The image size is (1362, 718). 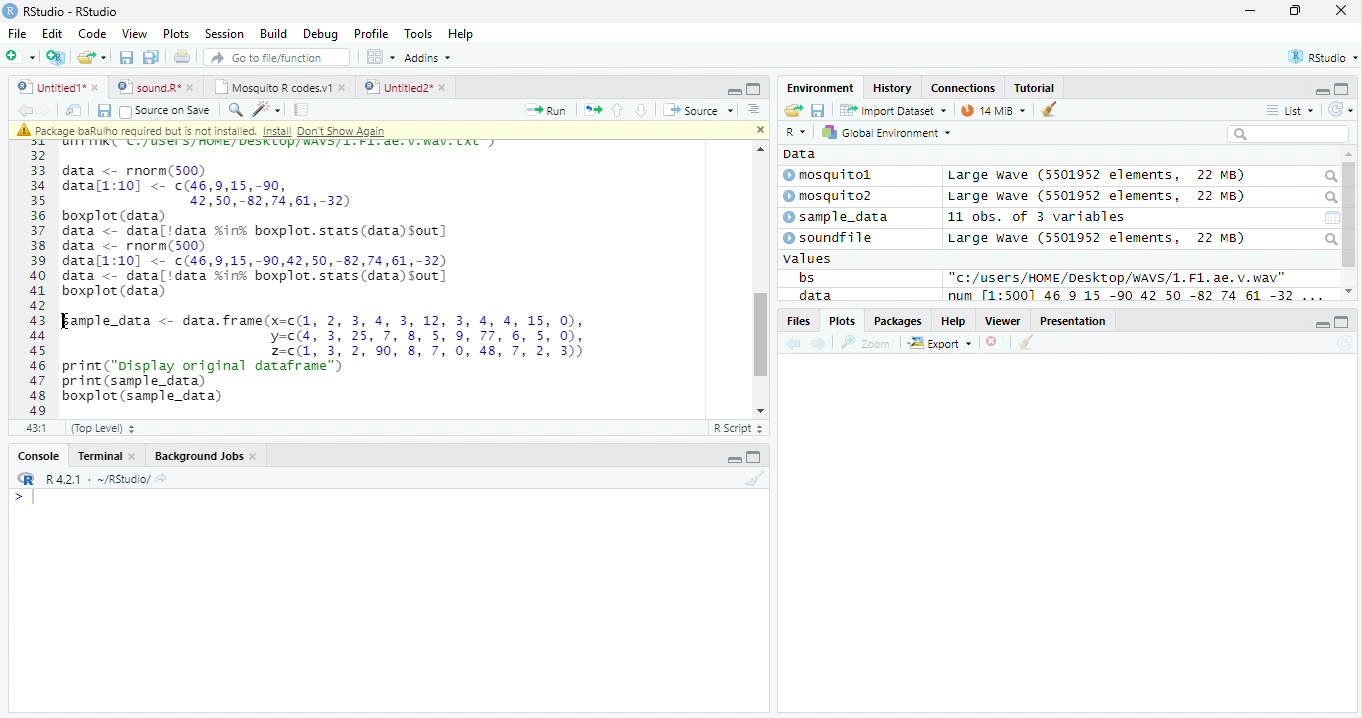 I want to click on go forward, so click(x=820, y=345).